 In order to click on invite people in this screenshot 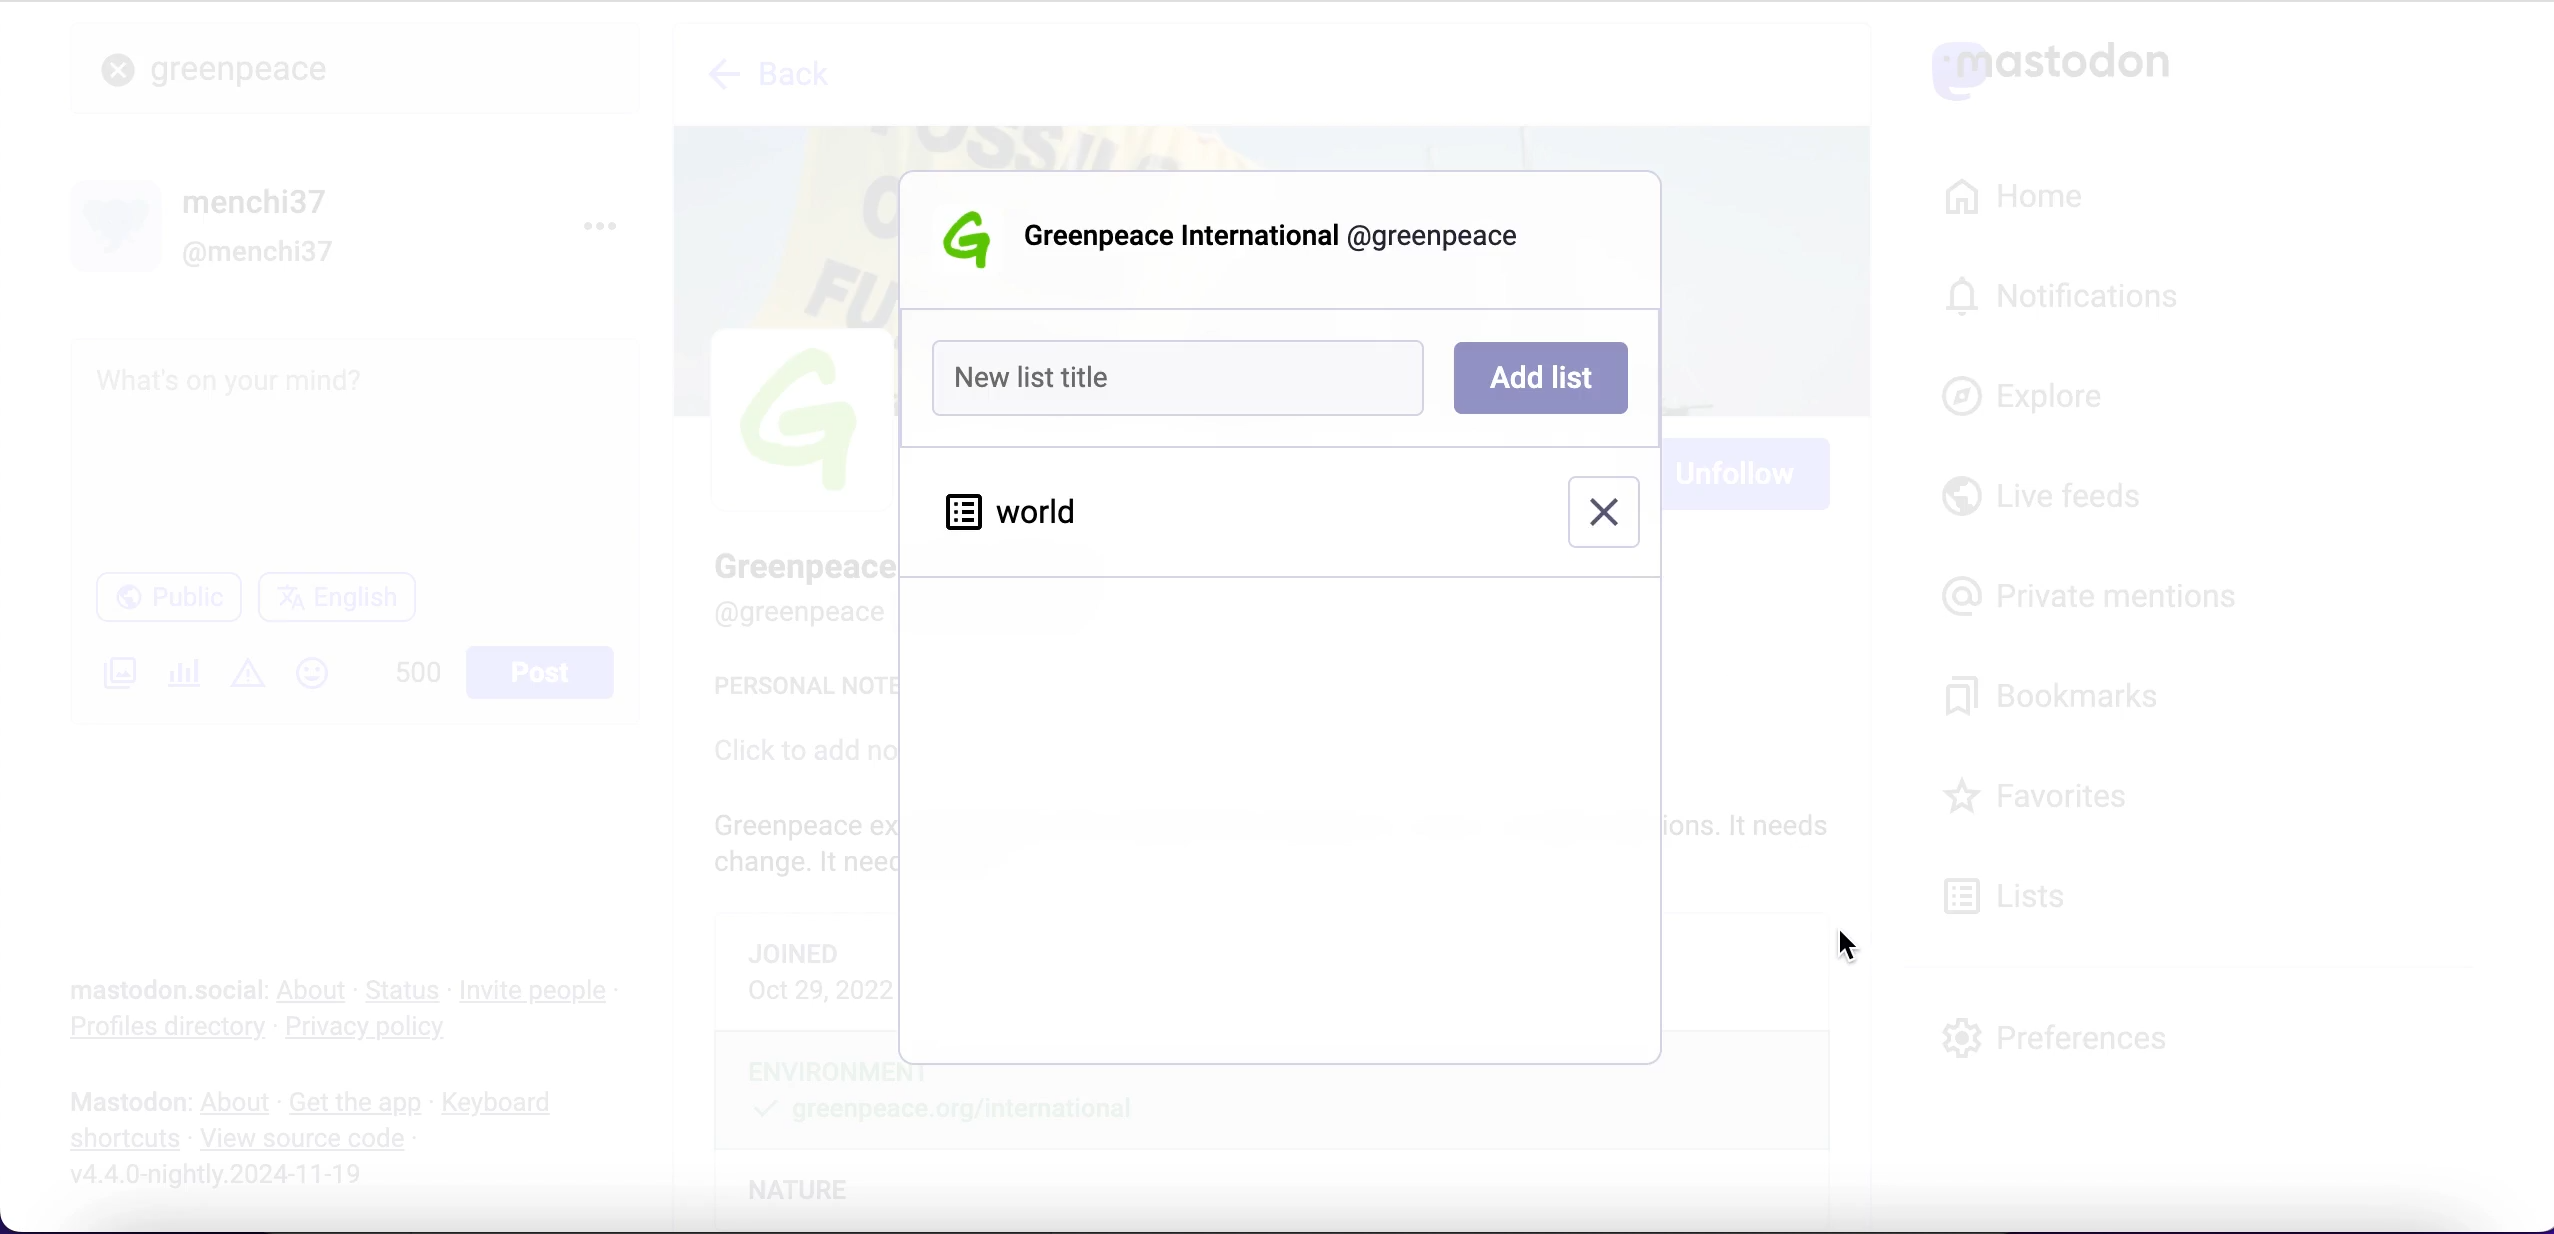, I will do `click(544, 991)`.